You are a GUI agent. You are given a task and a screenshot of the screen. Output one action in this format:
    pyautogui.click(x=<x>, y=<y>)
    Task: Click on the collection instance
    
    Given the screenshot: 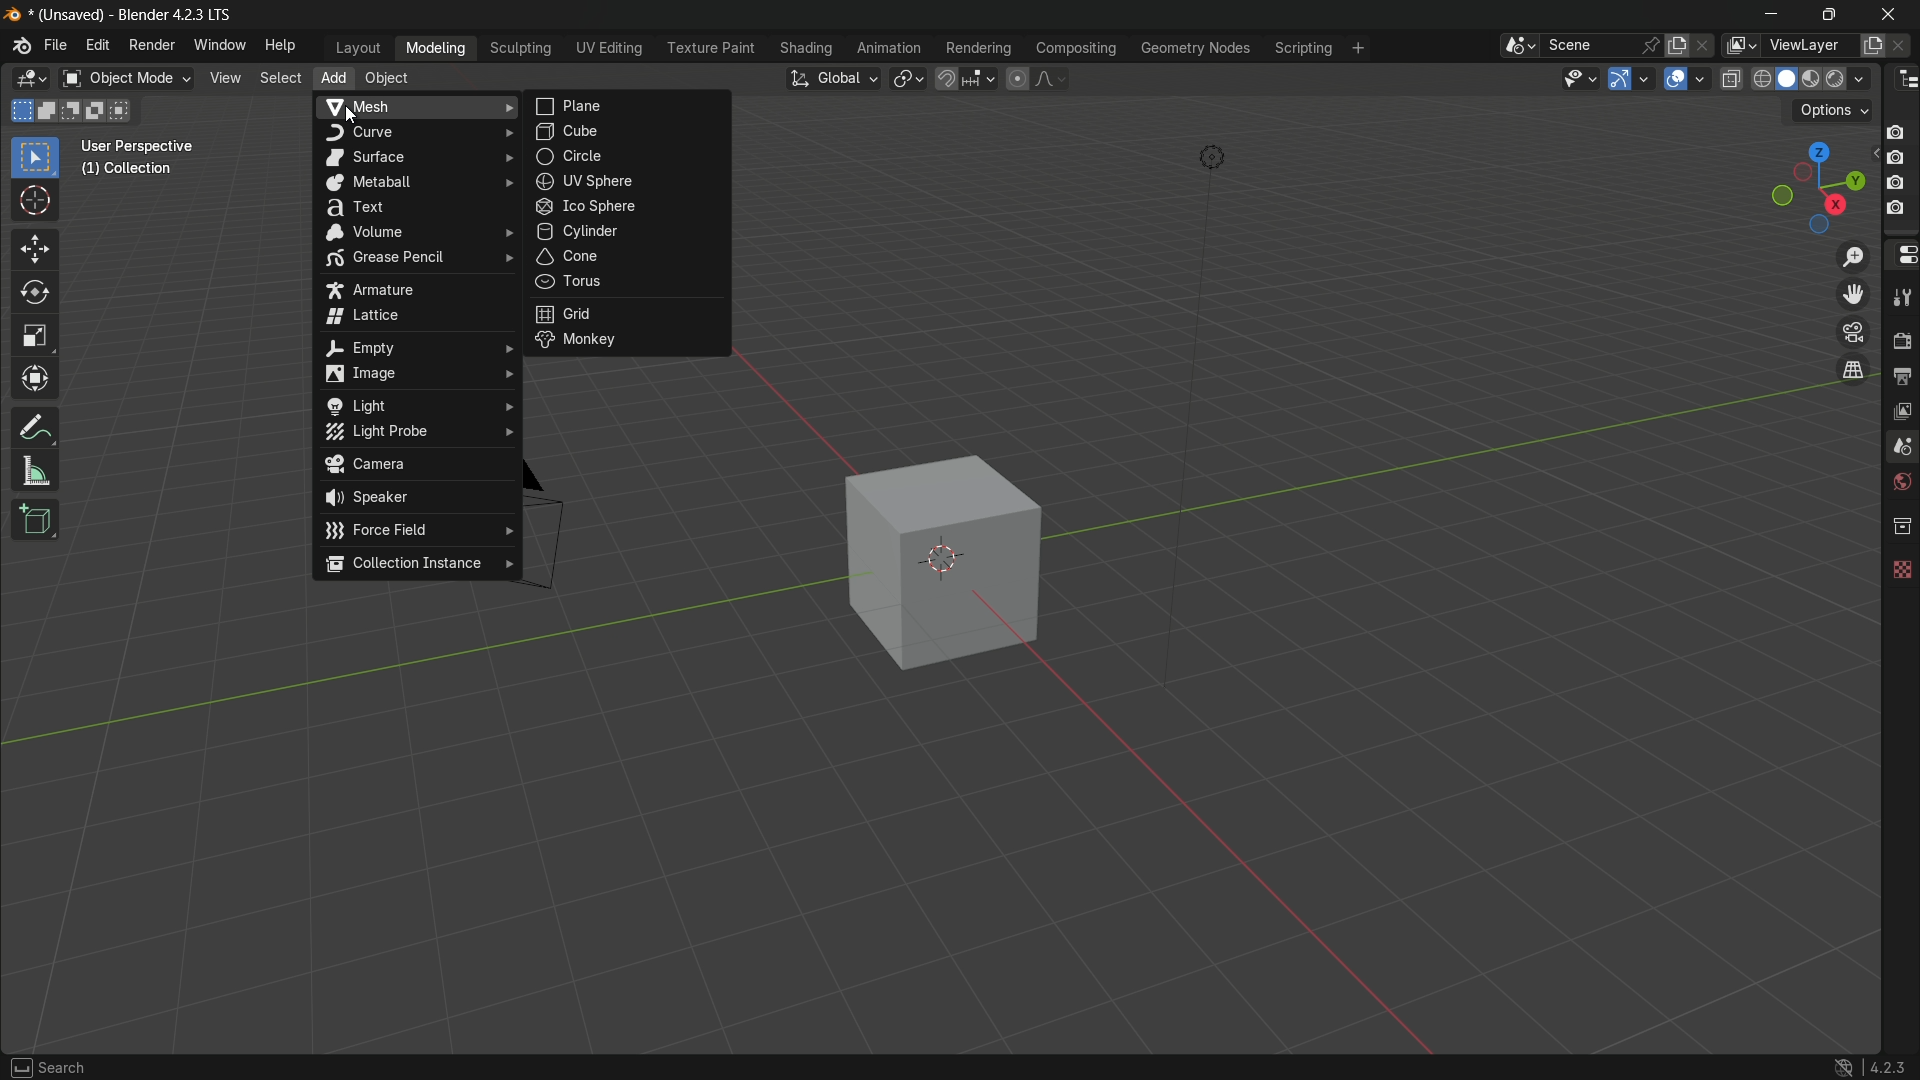 What is the action you would take?
    pyautogui.click(x=419, y=565)
    